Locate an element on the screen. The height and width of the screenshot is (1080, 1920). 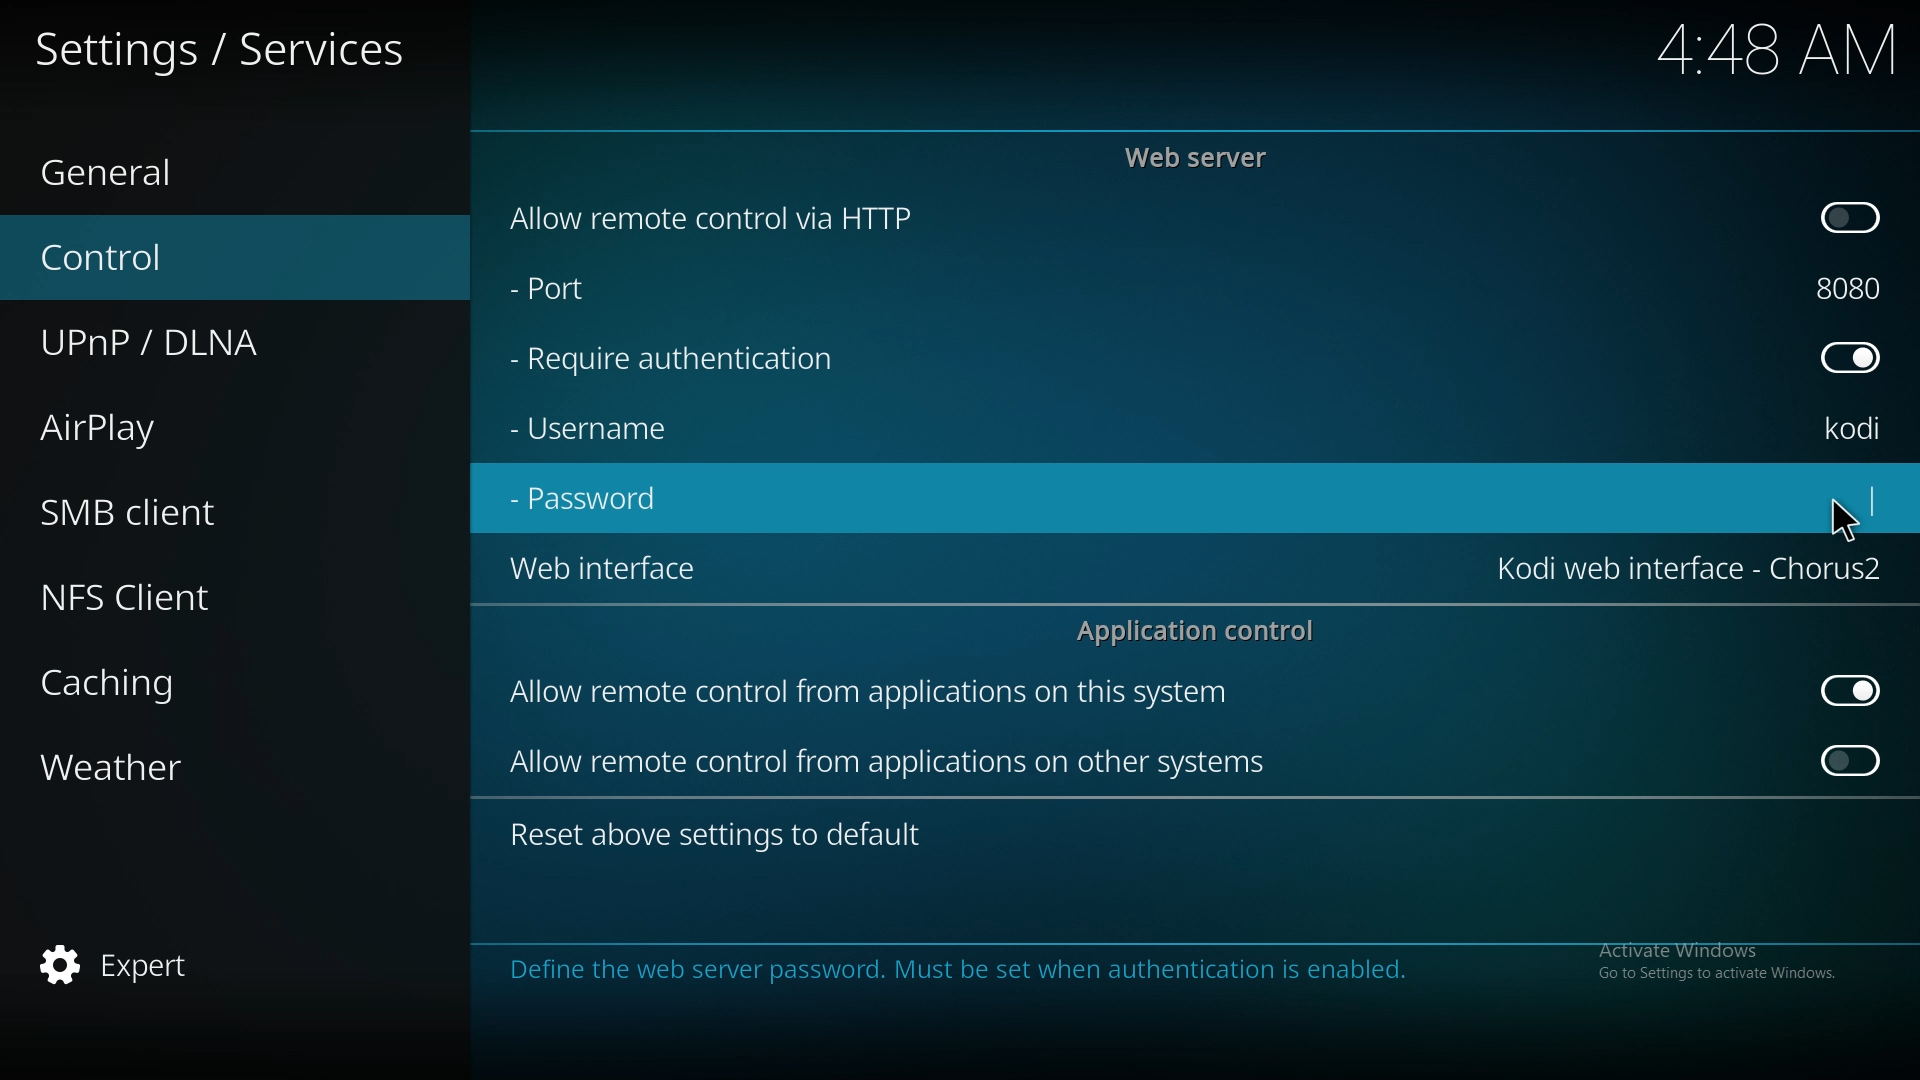
upnp/dlna is located at coordinates (183, 344).